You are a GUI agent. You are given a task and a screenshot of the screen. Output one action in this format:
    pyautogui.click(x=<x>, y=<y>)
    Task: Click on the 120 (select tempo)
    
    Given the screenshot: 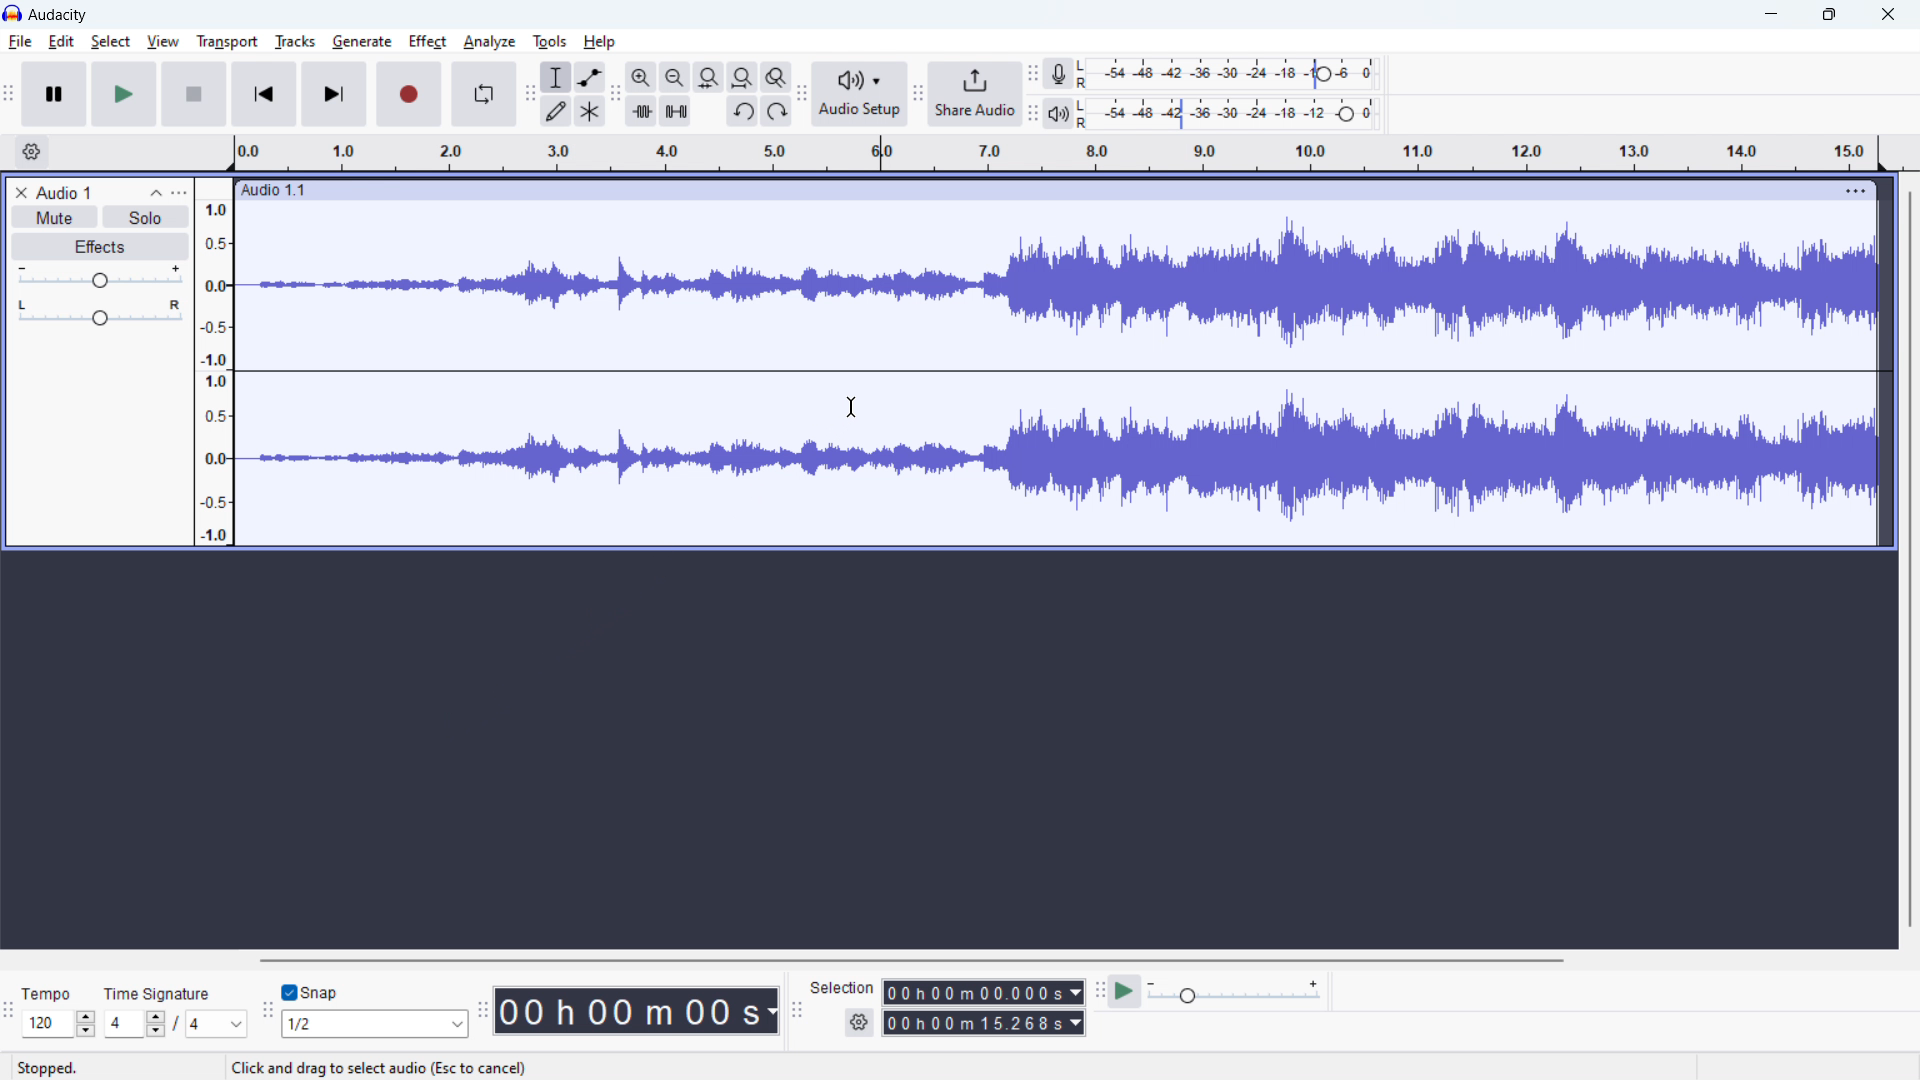 What is the action you would take?
    pyautogui.click(x=59, y=1025)
    